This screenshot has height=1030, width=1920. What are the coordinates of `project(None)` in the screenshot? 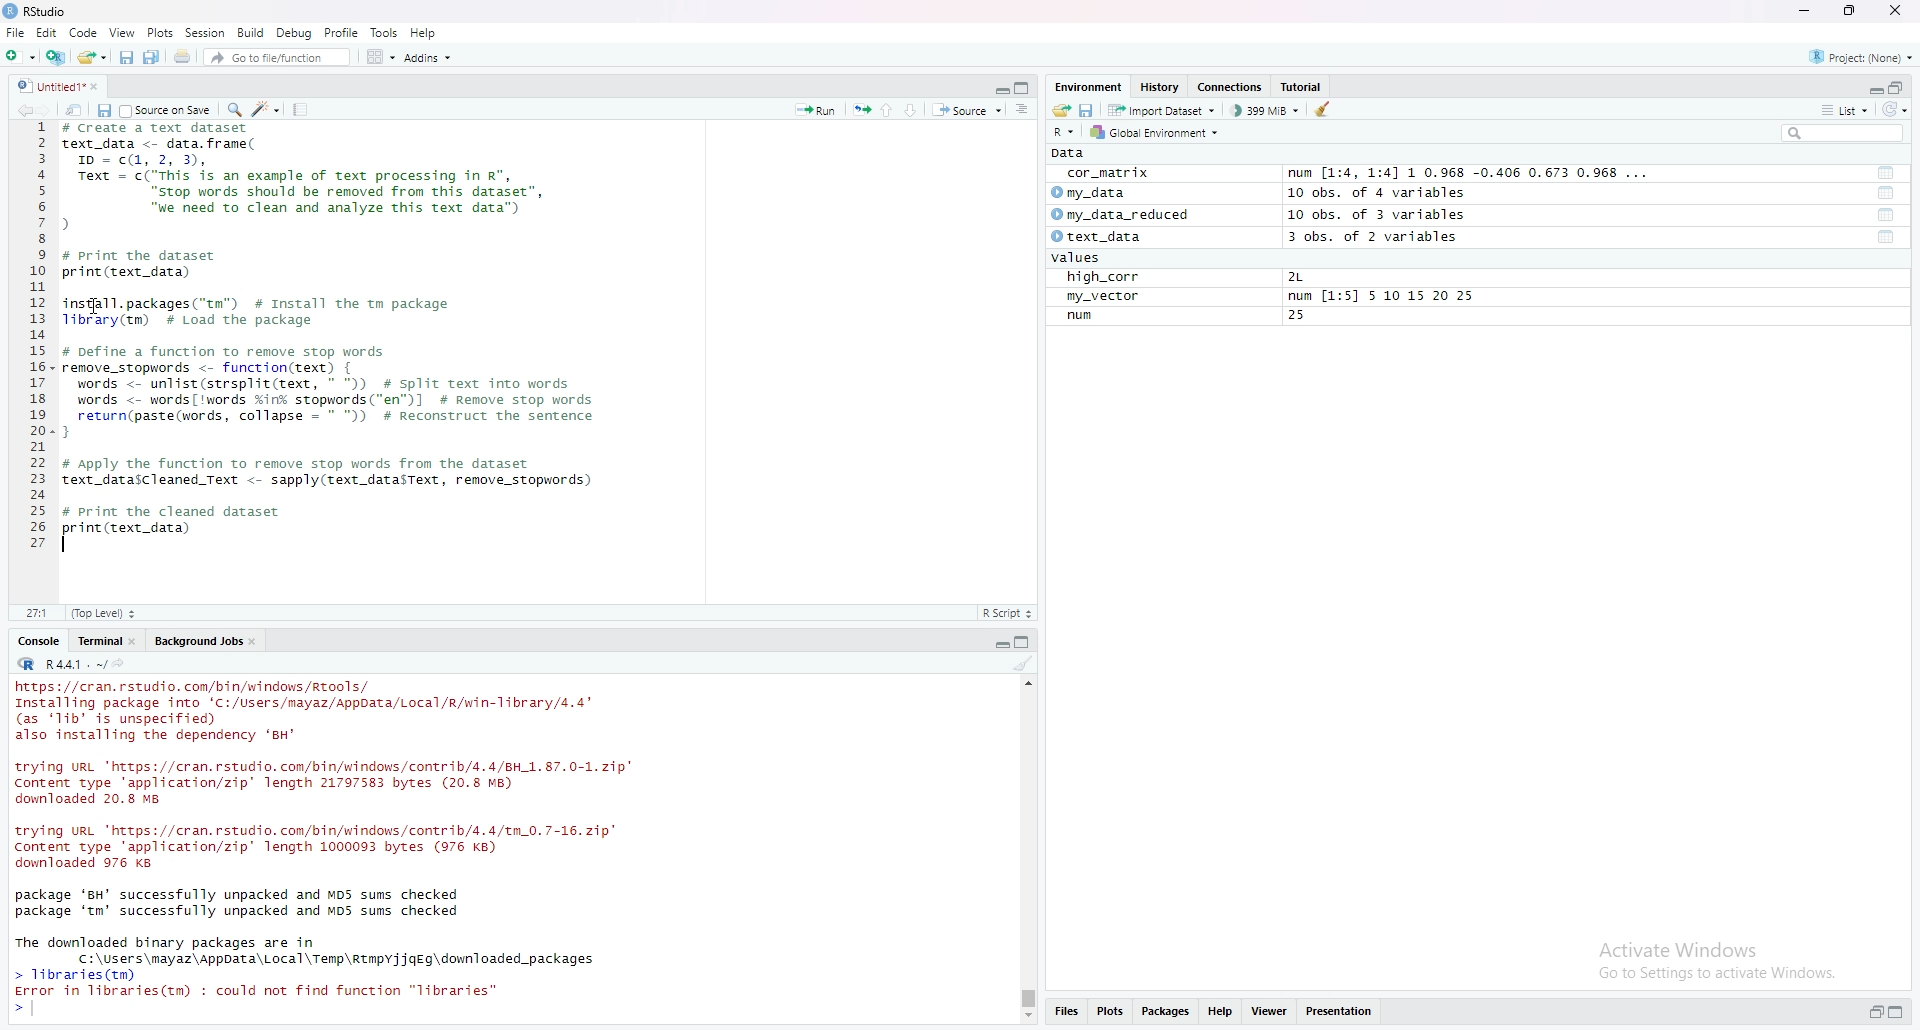 It's located at (1862, 57).